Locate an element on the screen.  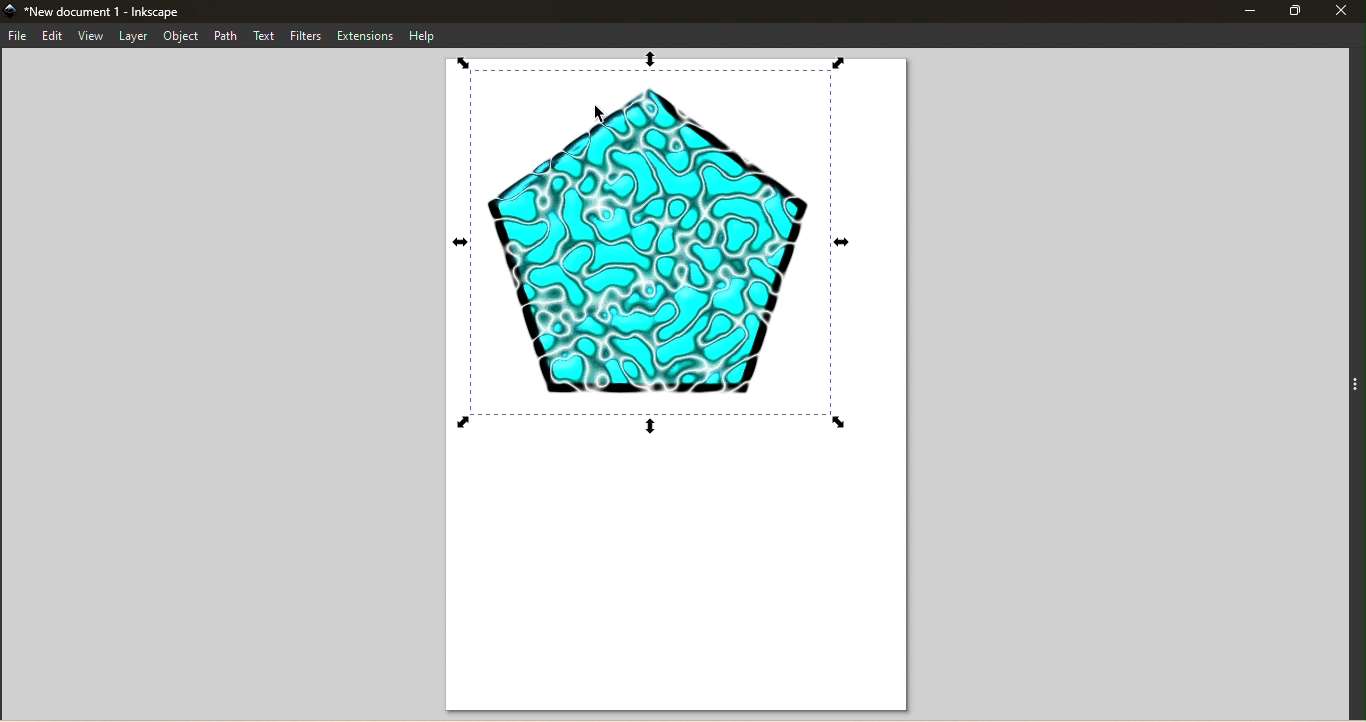
Text is located at coordinates (265, 35).